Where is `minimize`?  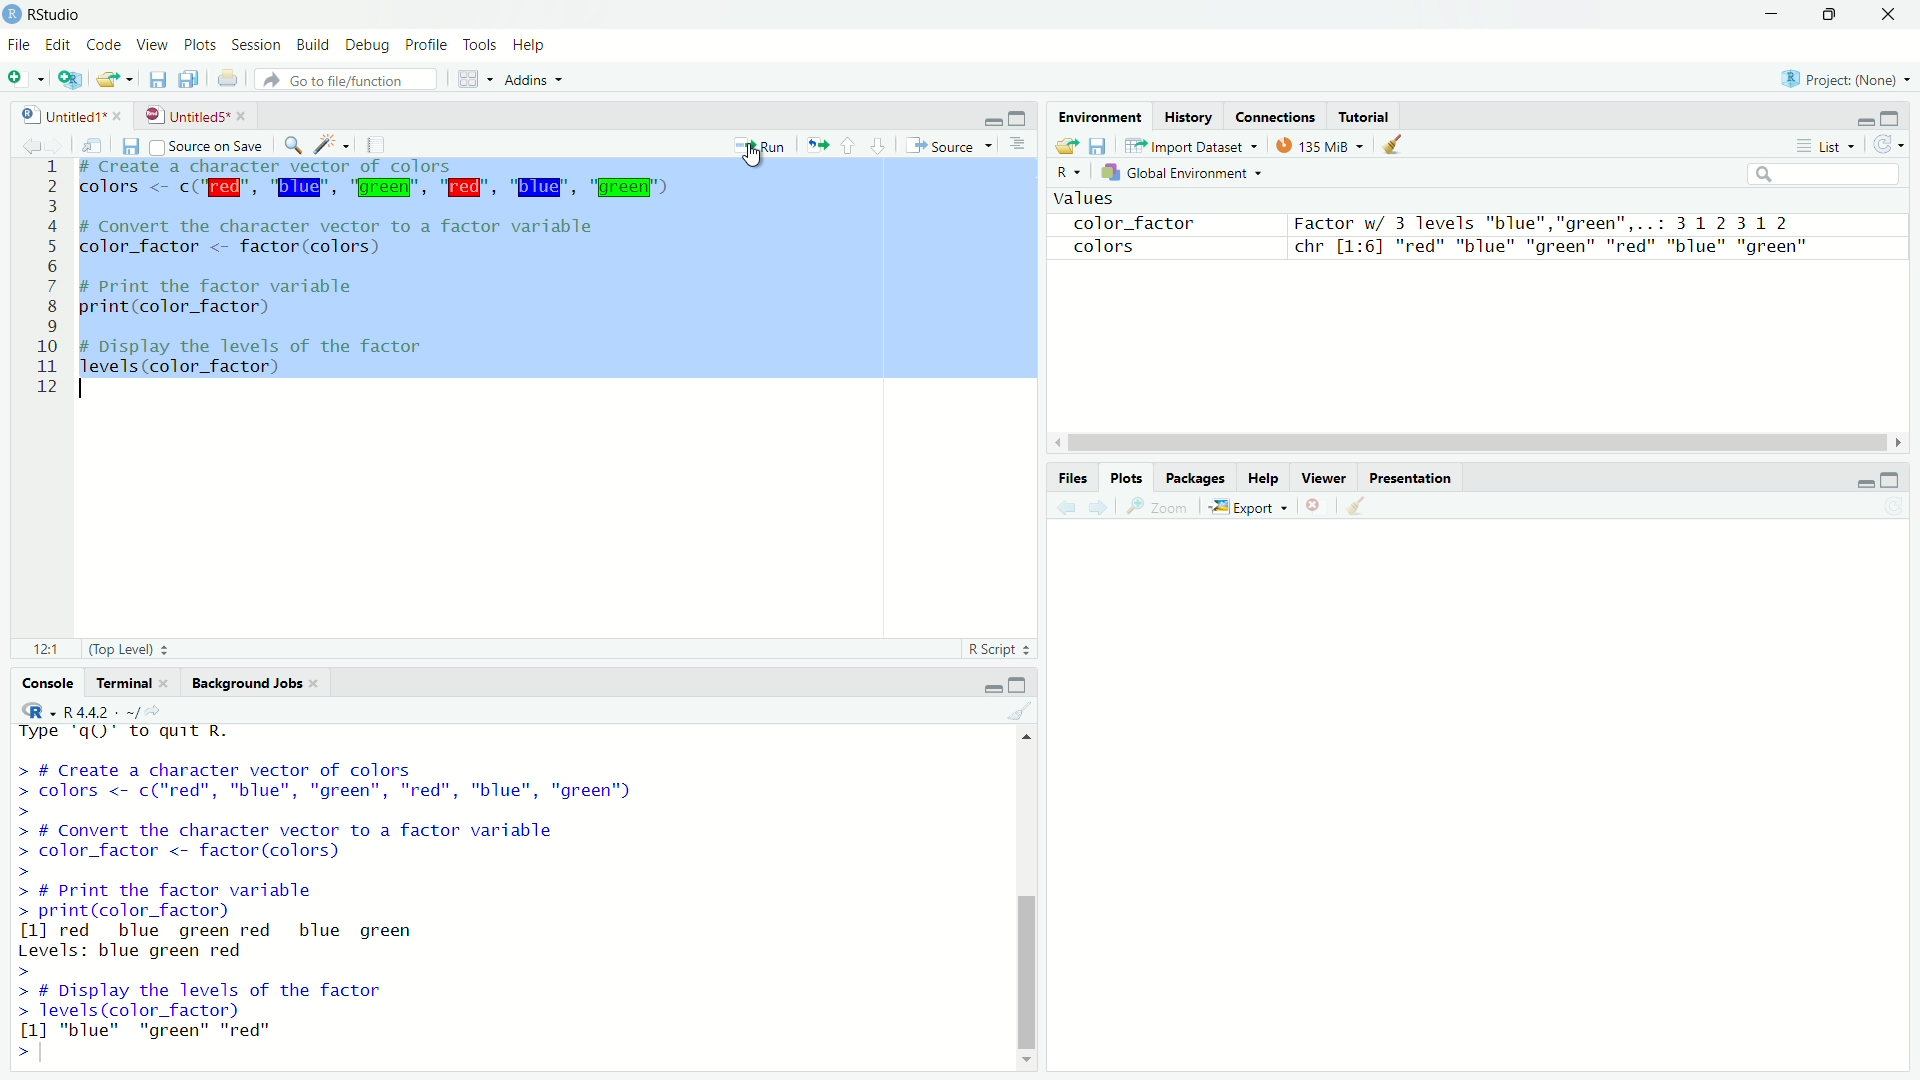
minimize is located at coordinates (1856, 480).